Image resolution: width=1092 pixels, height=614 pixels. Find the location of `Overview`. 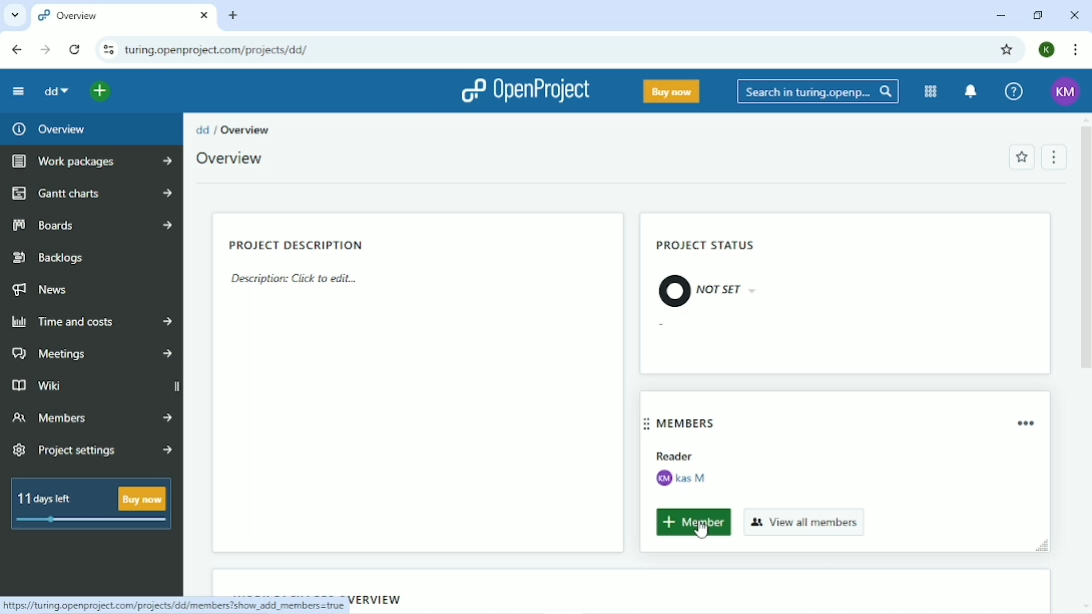

Overview is located at coordinates (46, 129).